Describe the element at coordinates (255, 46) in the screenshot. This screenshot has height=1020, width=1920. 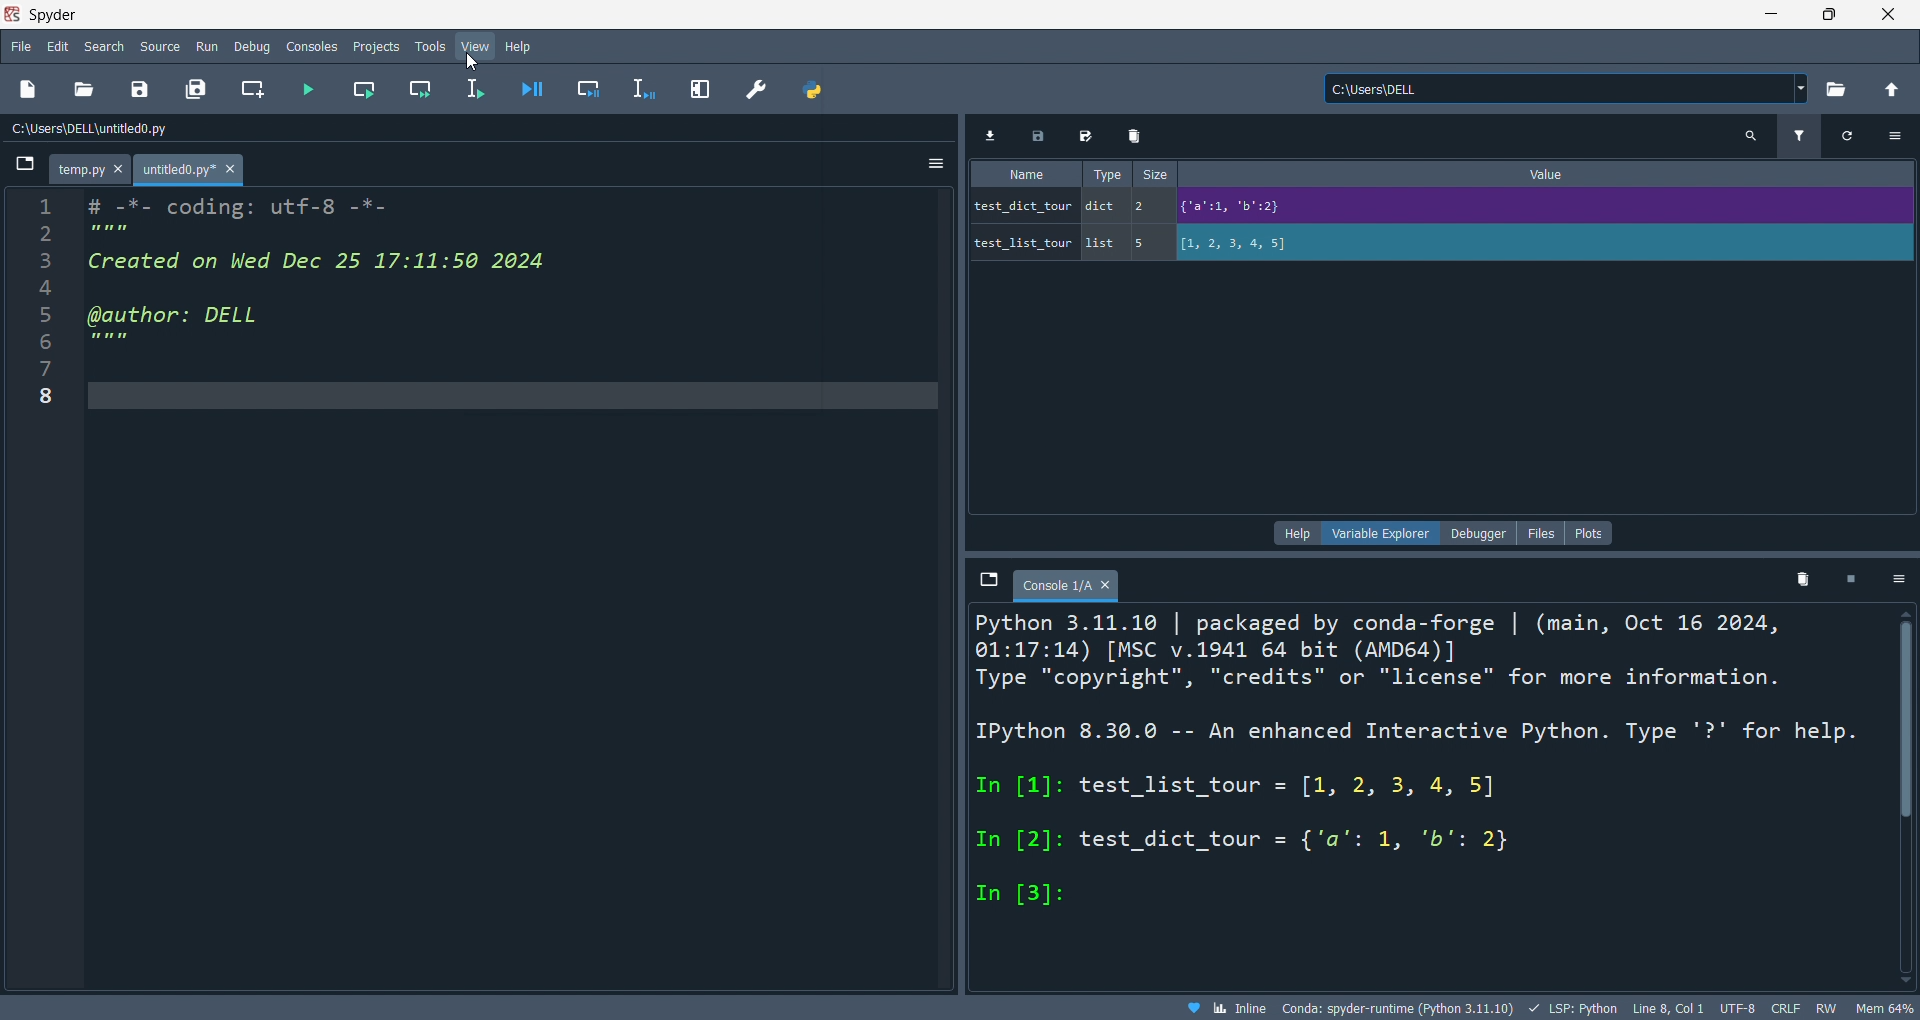
I see `debug` at that location.